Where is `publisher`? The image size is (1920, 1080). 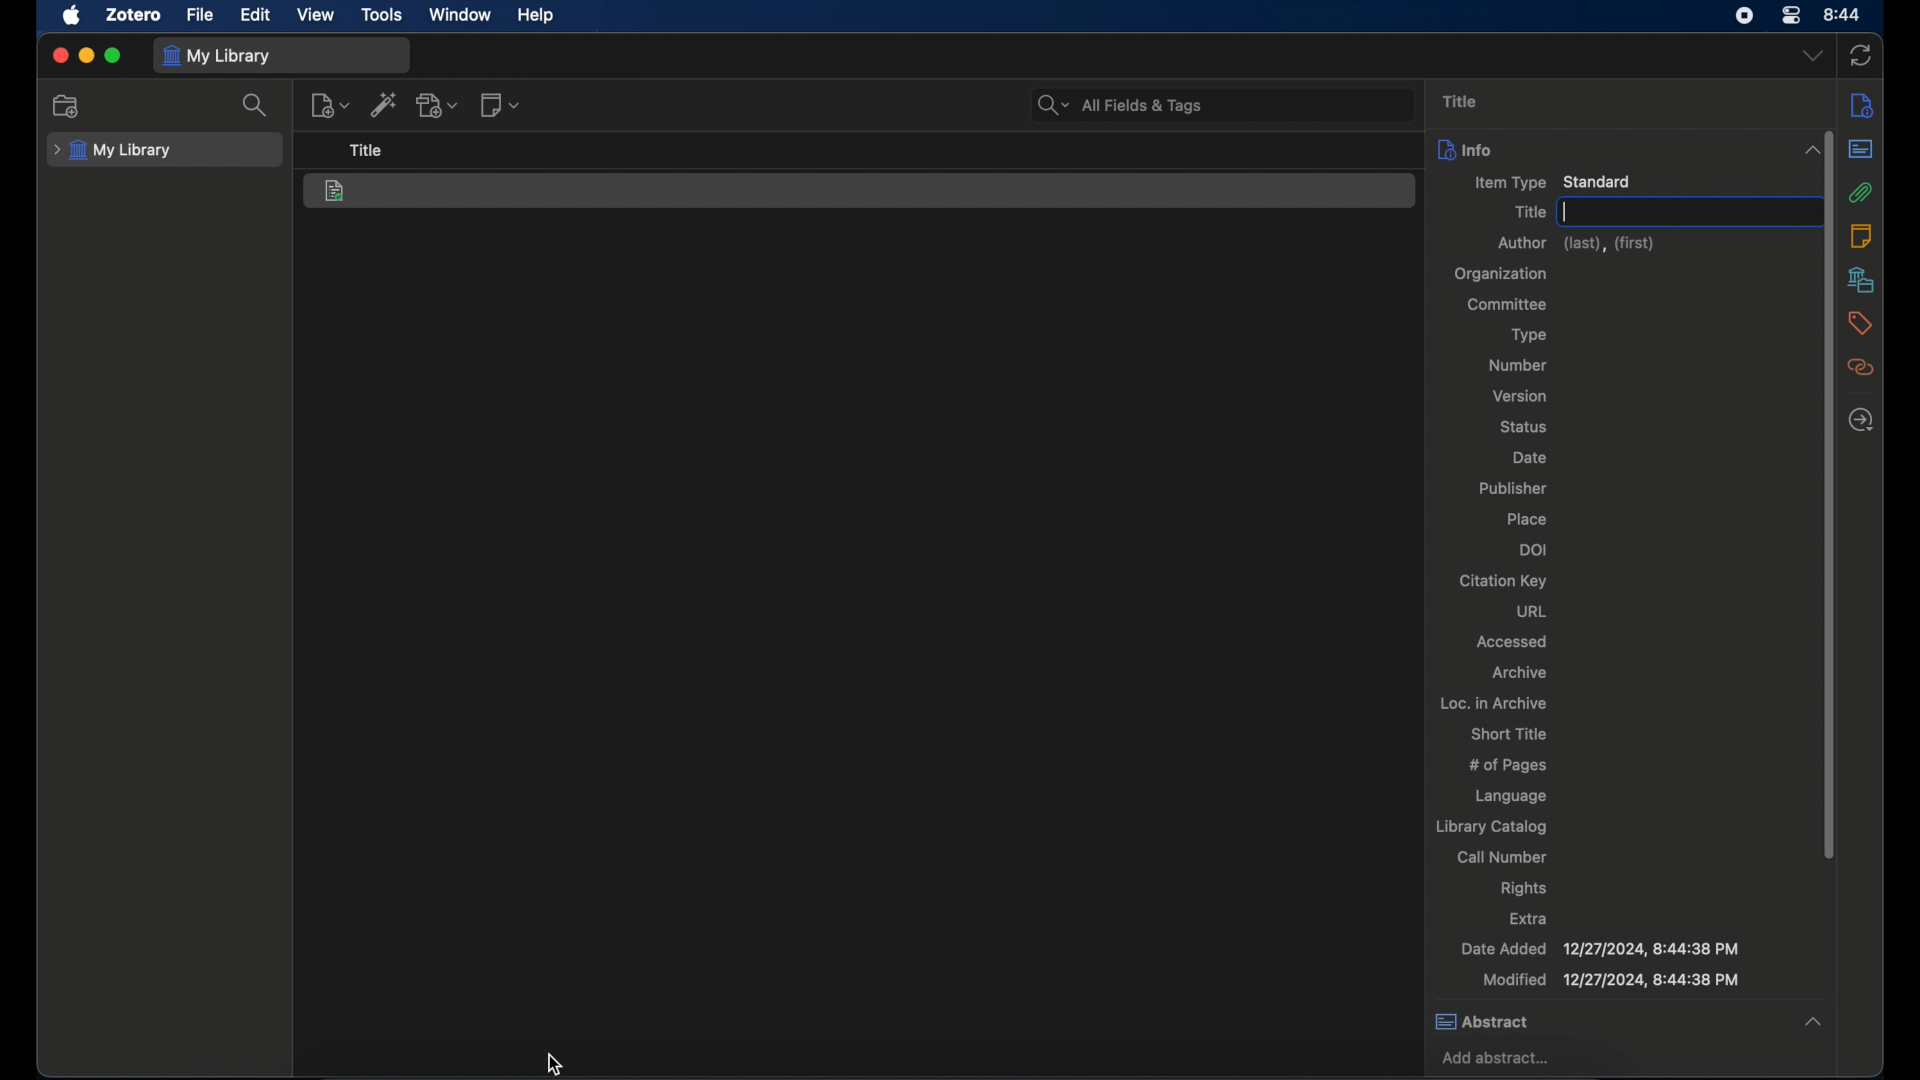 publisher is located at coordinates (1511, 489).